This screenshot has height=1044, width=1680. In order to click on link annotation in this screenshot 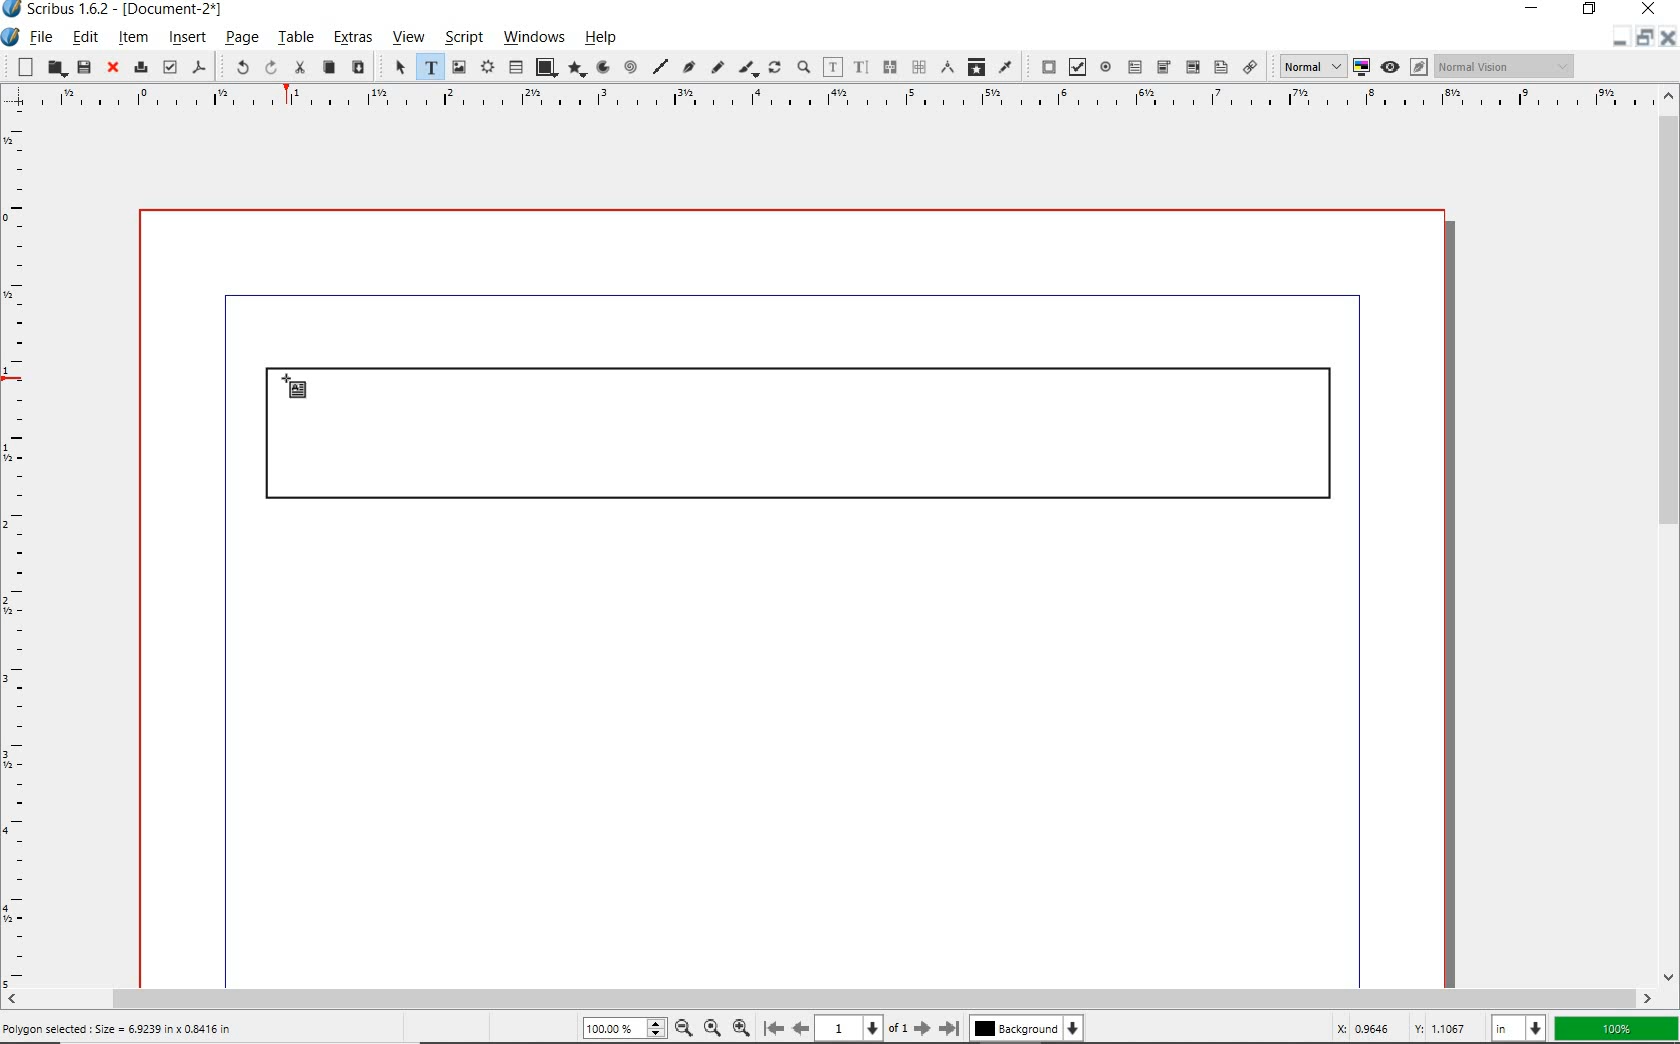, I will do `click(1250, 66)`.